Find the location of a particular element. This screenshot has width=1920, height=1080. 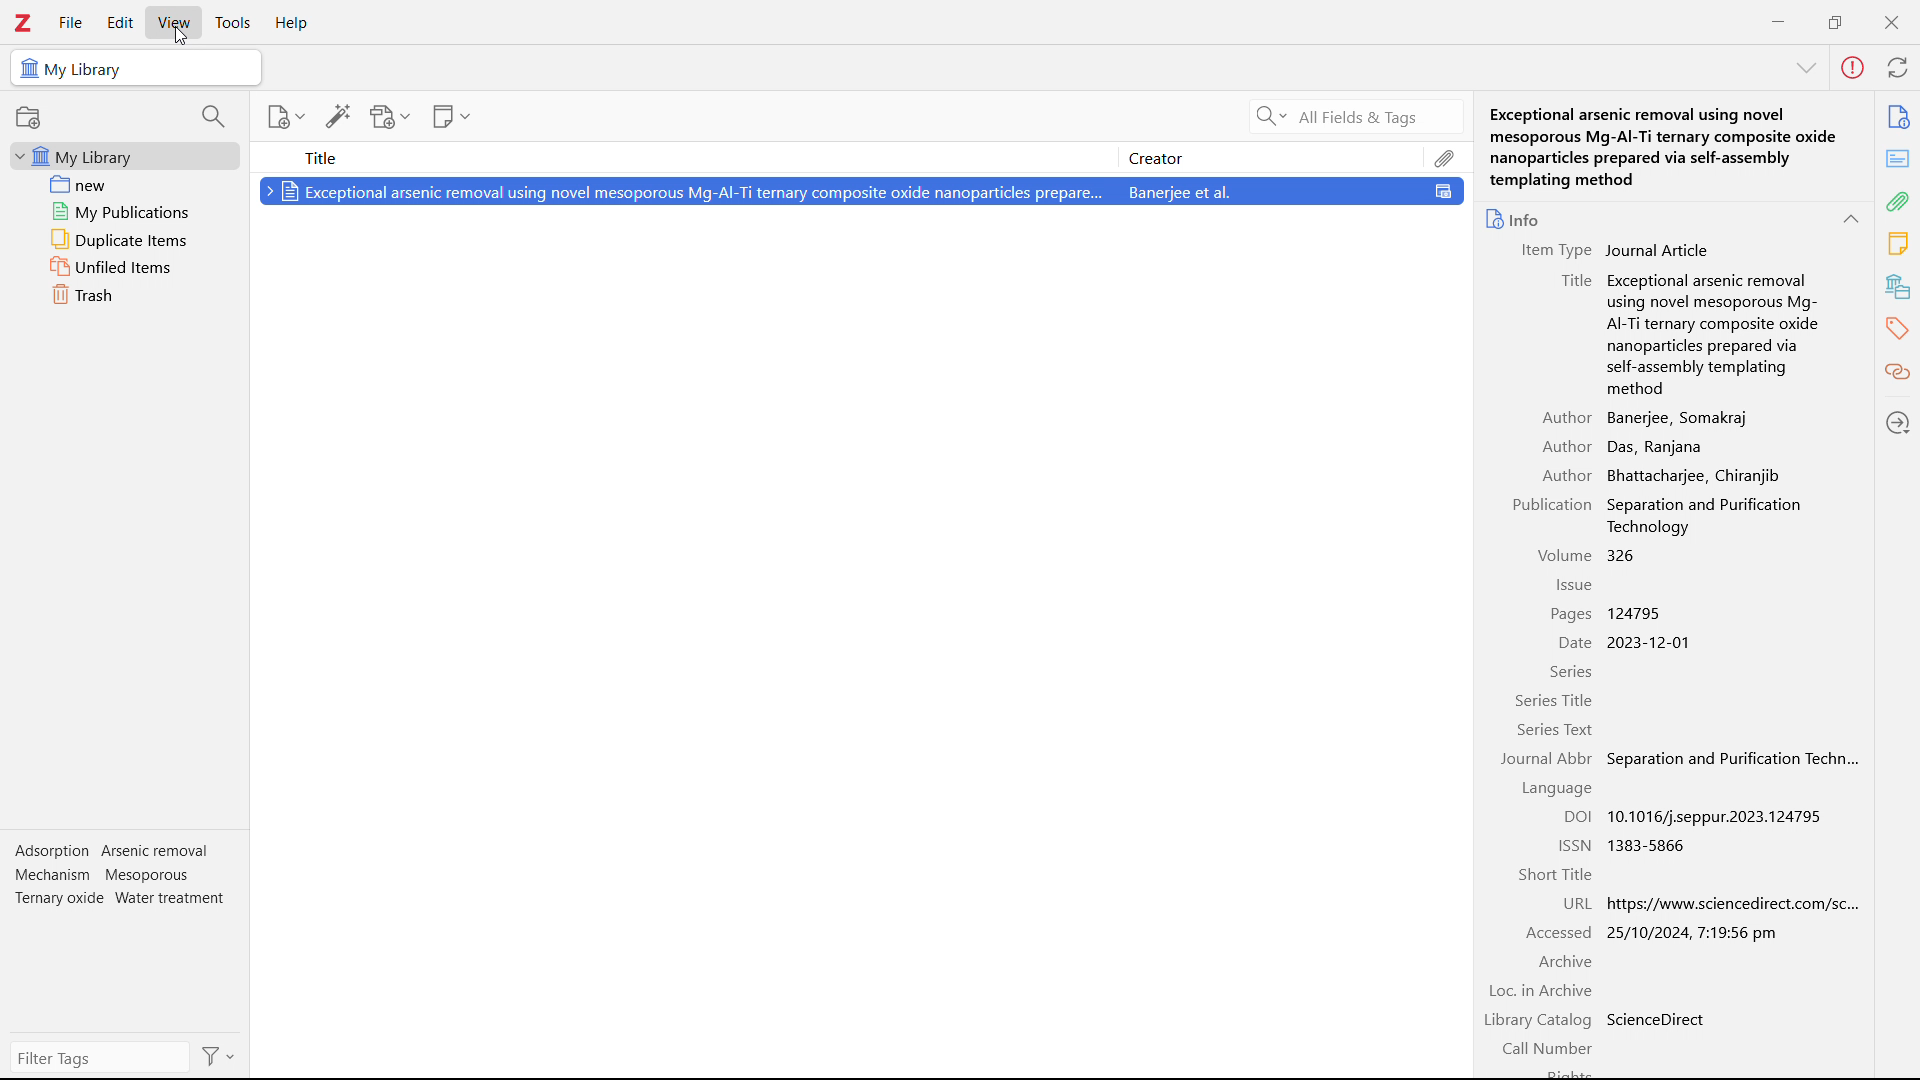

Separation and Purification
Technology is located at coordinates (1707, 516).